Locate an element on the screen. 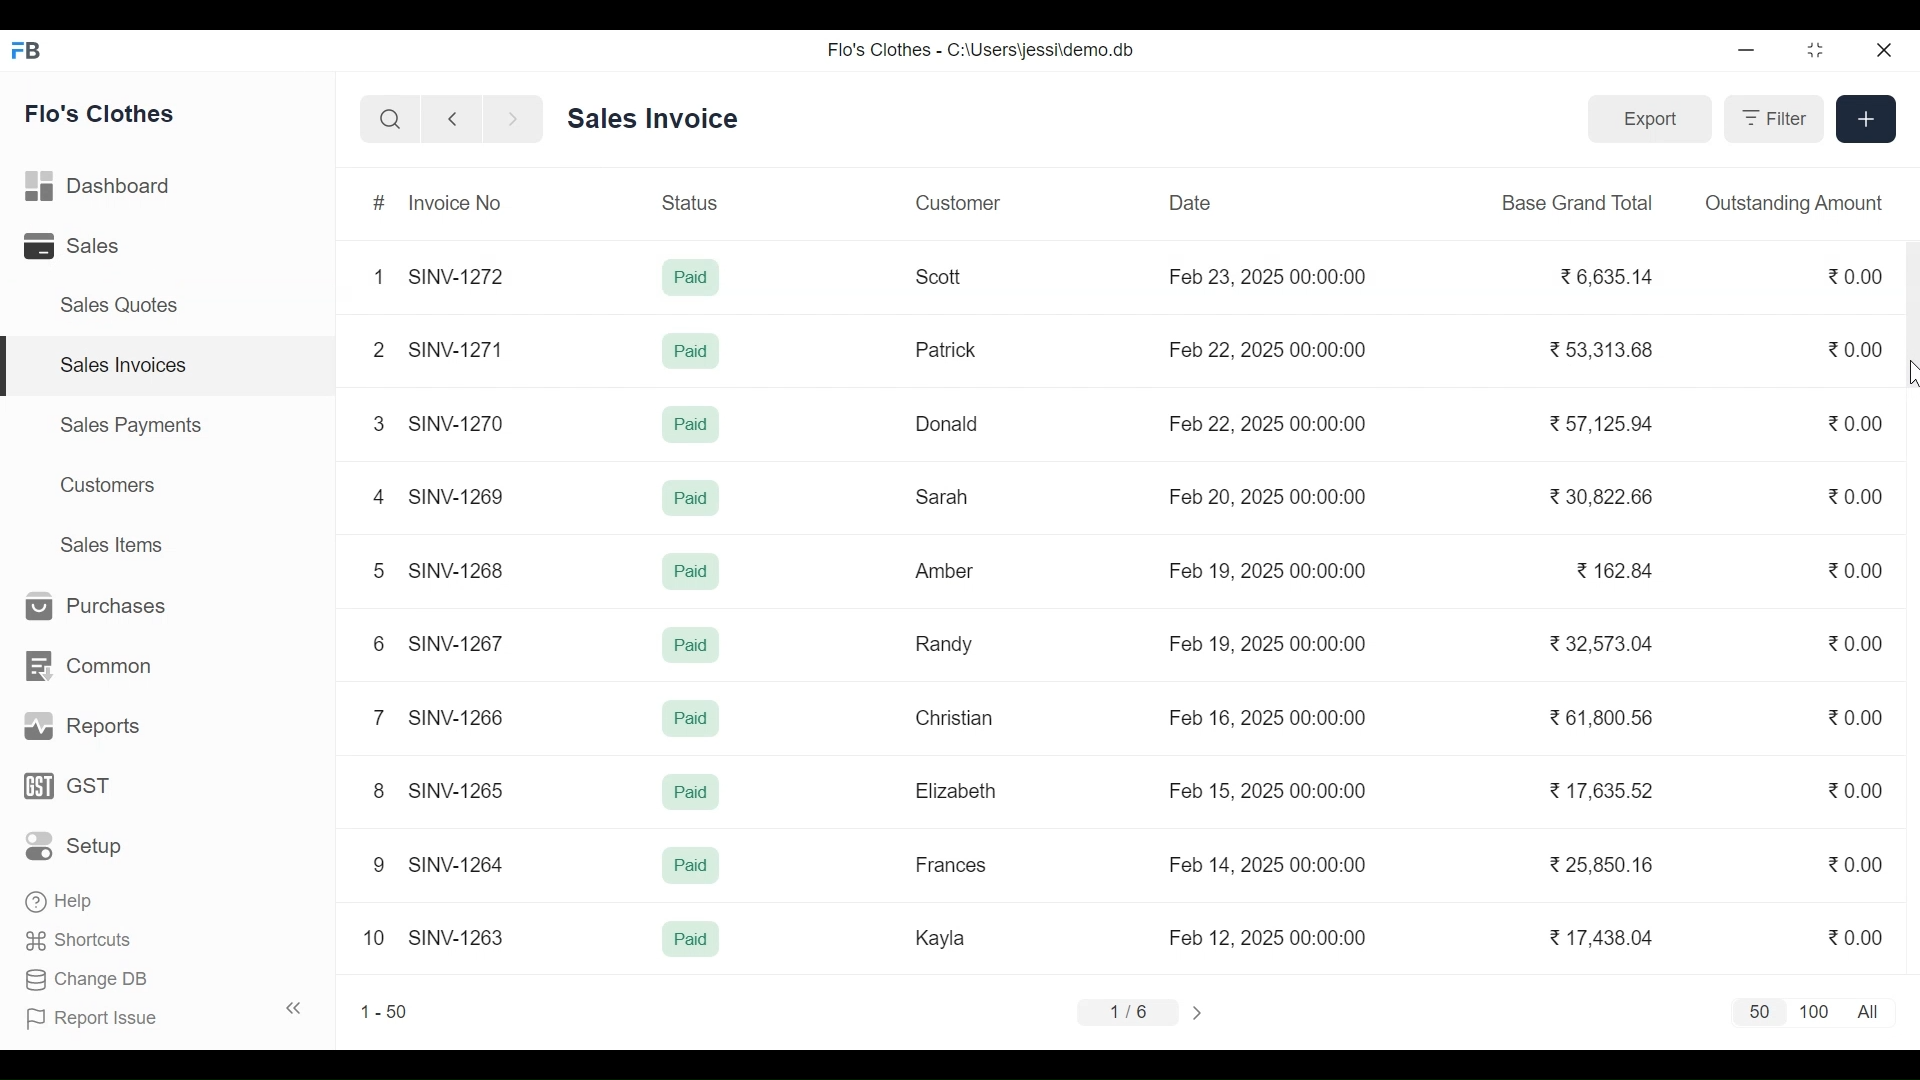 Image resolution: width=1920 pixels, height=1080 pixels. 0.00 is located at coordinates (1862, 937).